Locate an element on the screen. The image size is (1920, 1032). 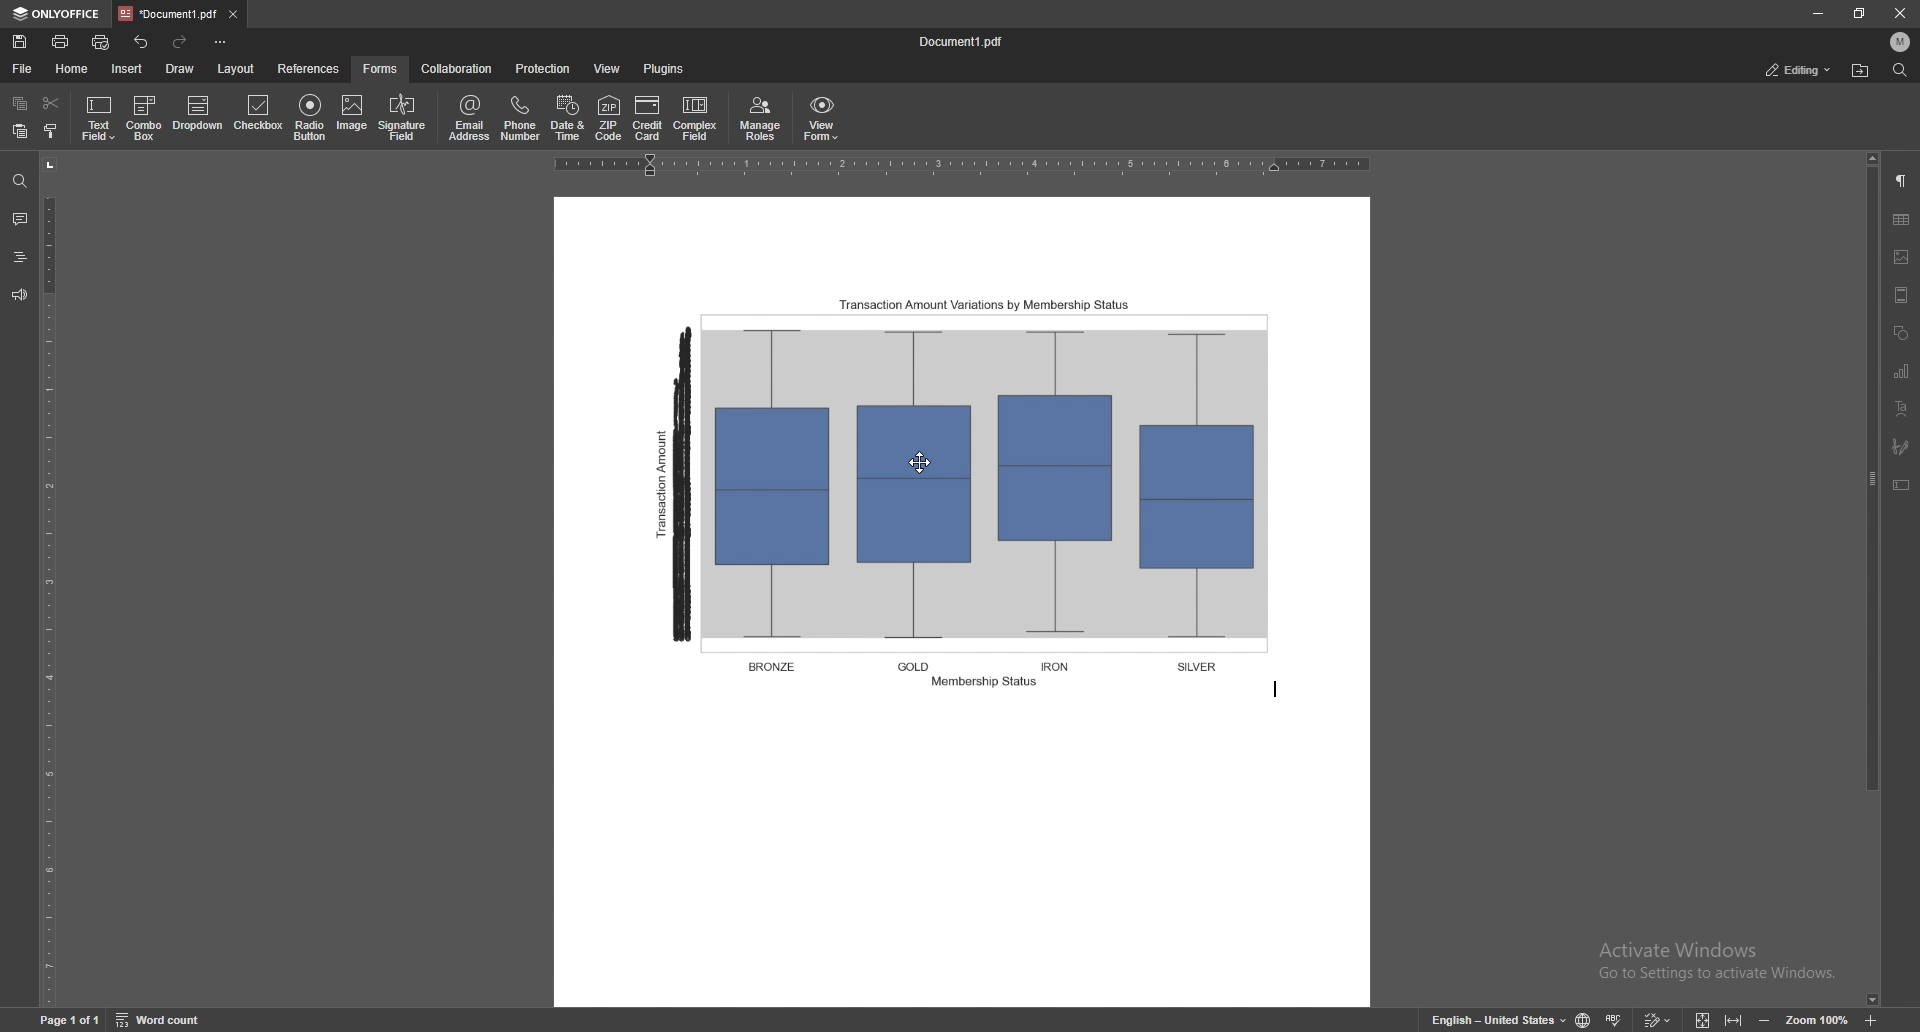
text art is located at coordinates (1900, 408).